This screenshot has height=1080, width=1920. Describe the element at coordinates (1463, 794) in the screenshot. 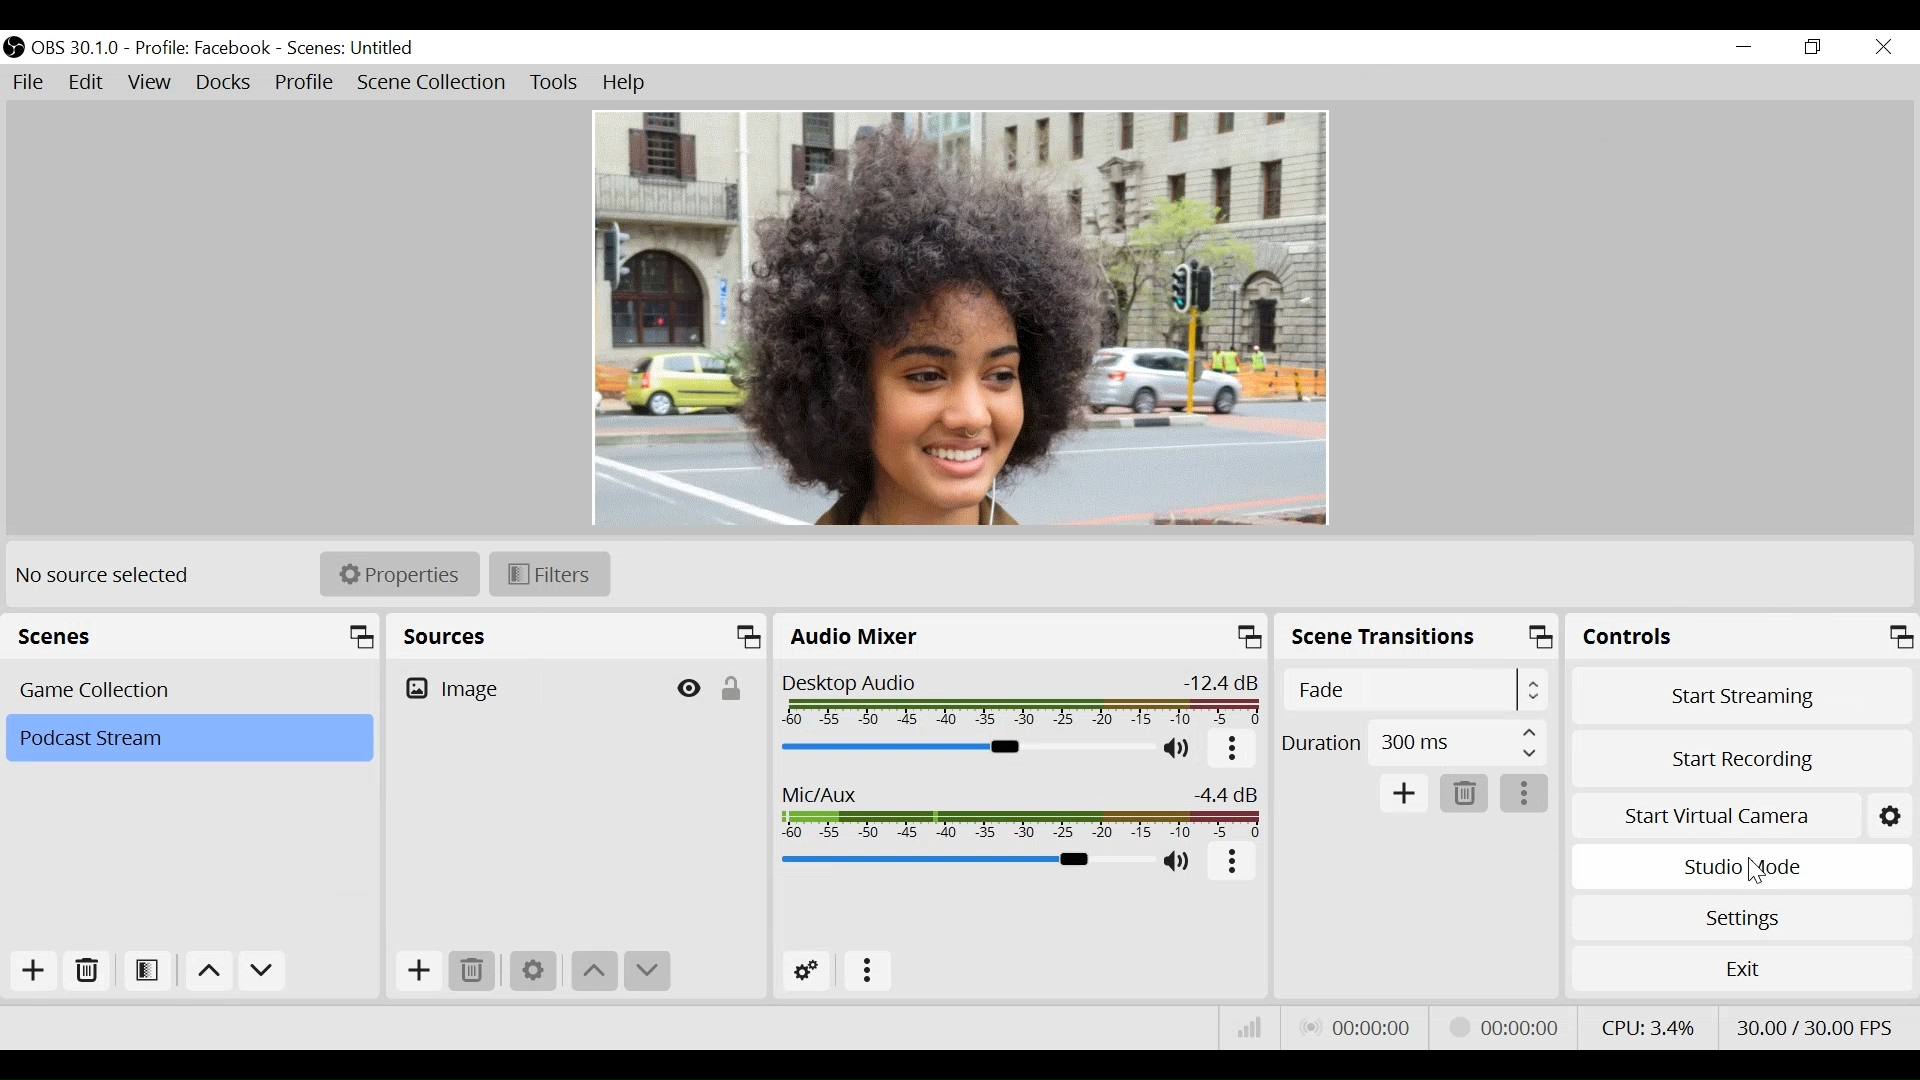

I see `Remove` at that location.